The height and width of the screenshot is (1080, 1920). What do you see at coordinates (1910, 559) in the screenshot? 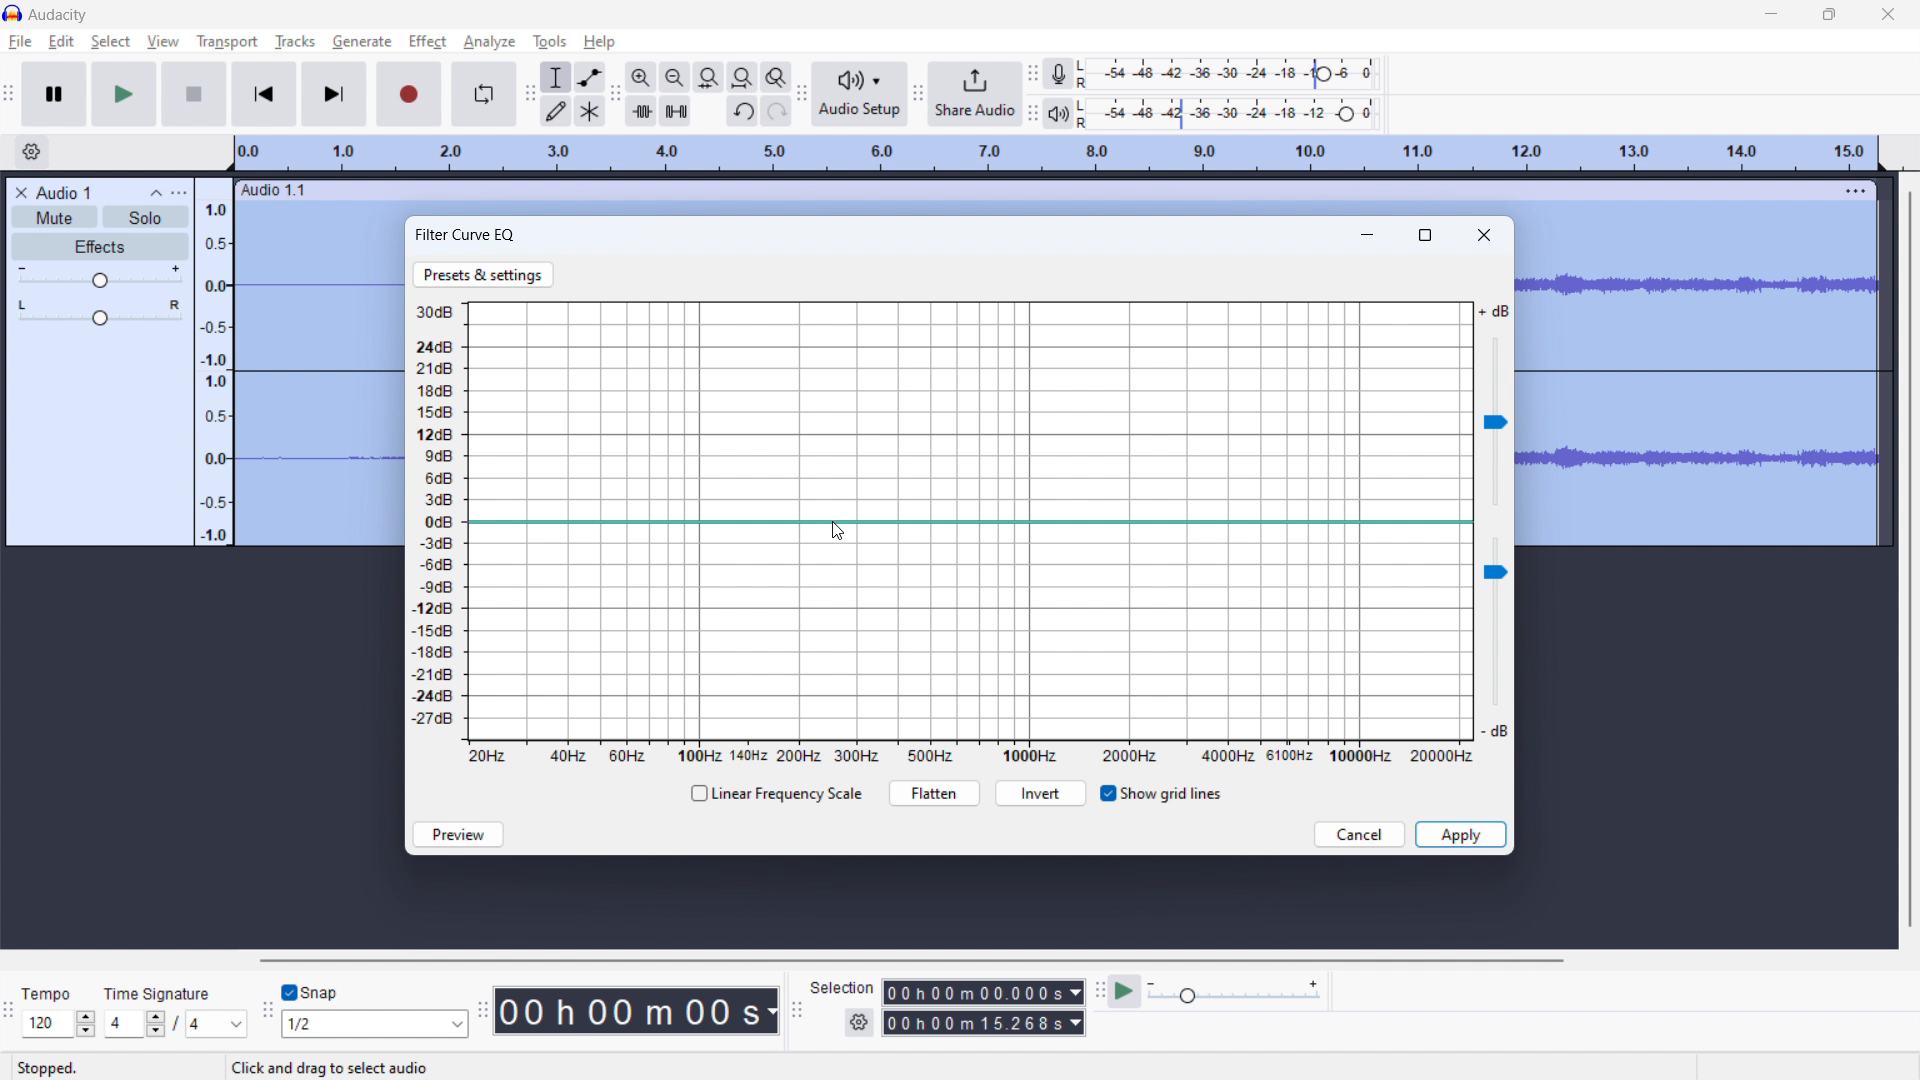
I see `vertical scrollbar` at bounding box center [1910, 559].